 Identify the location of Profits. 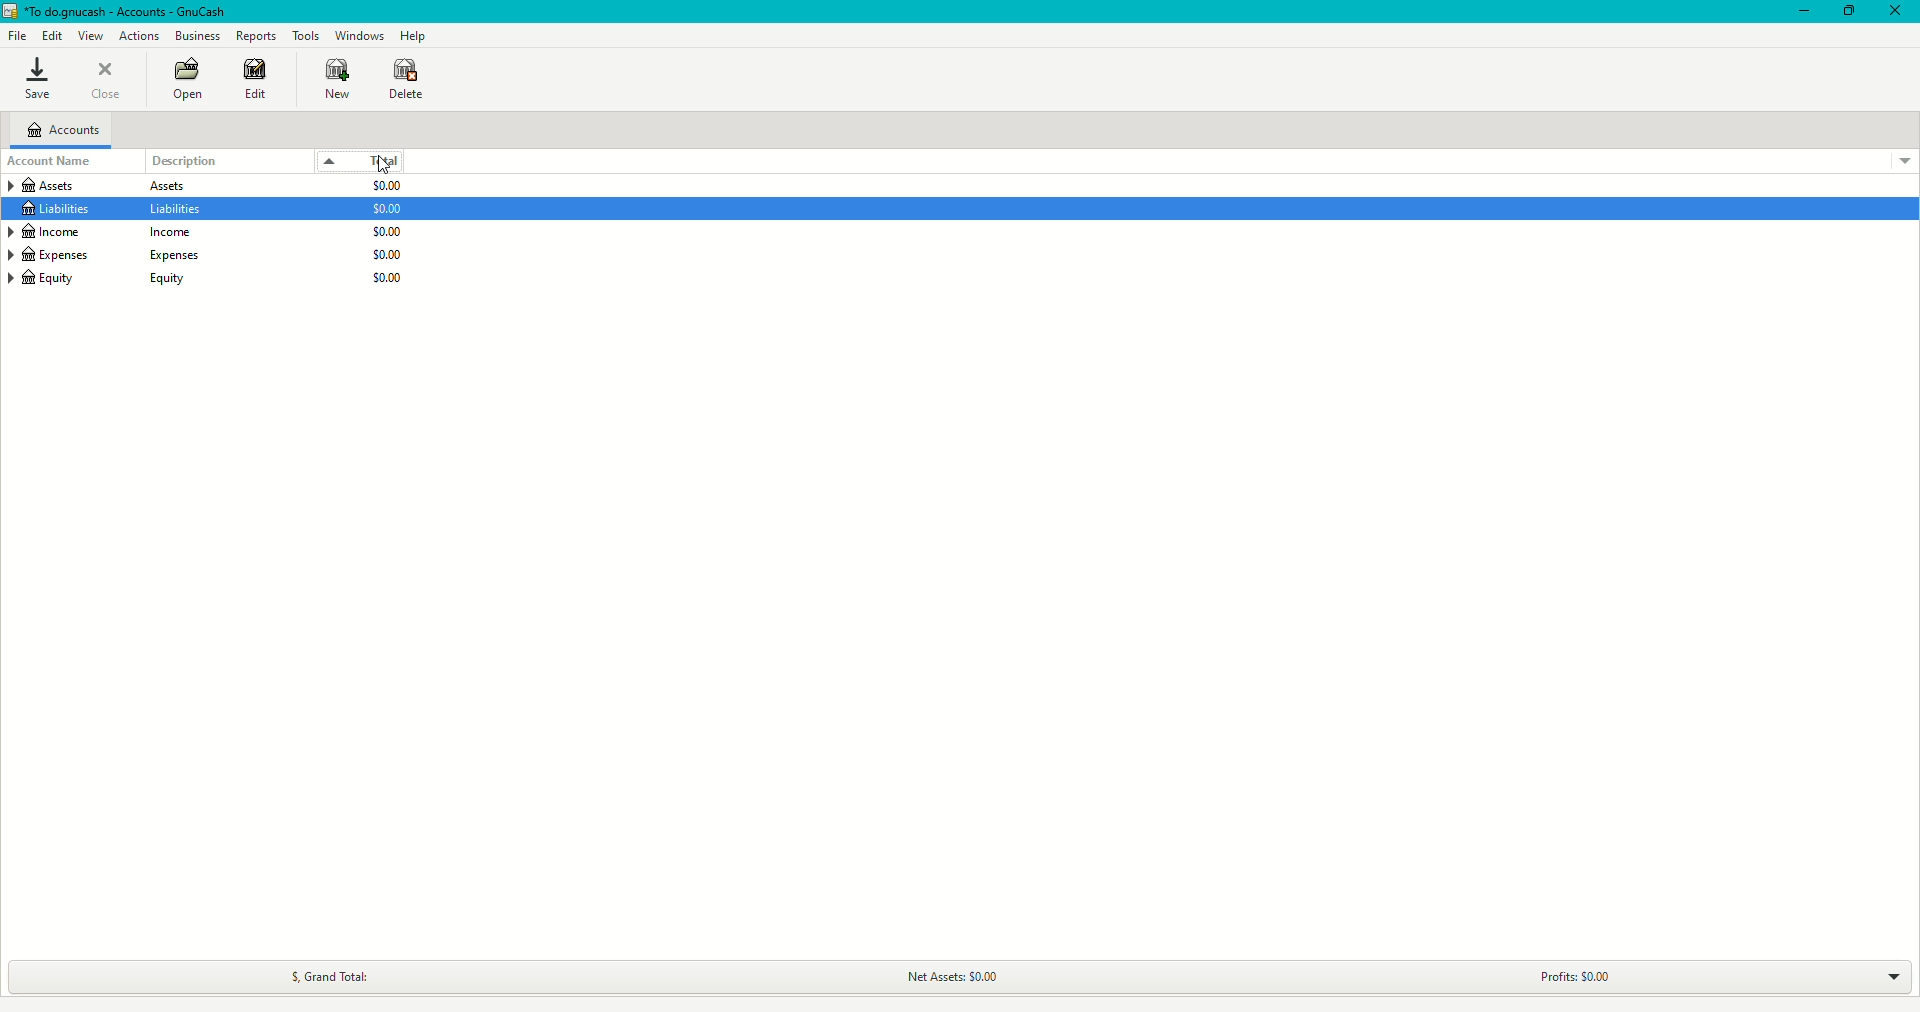
(1575, 973).